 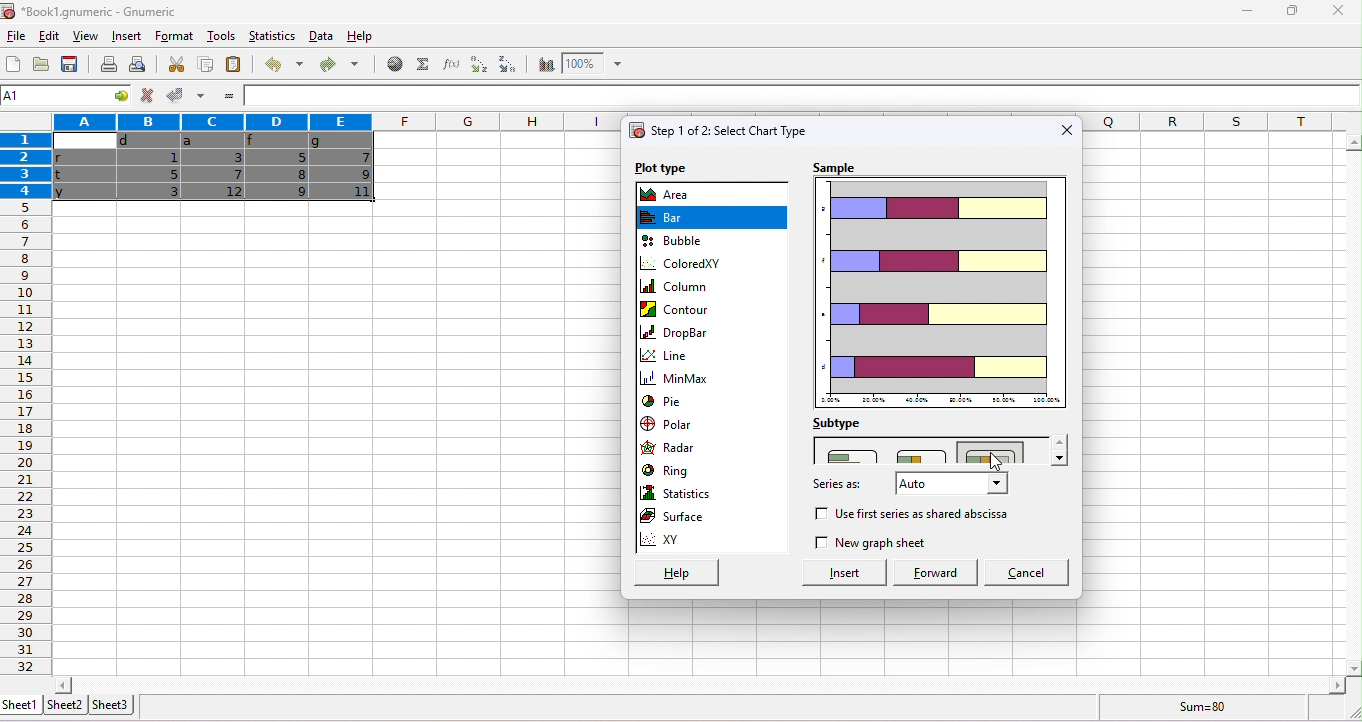 I want to click on open, so click(x=43, y=65).